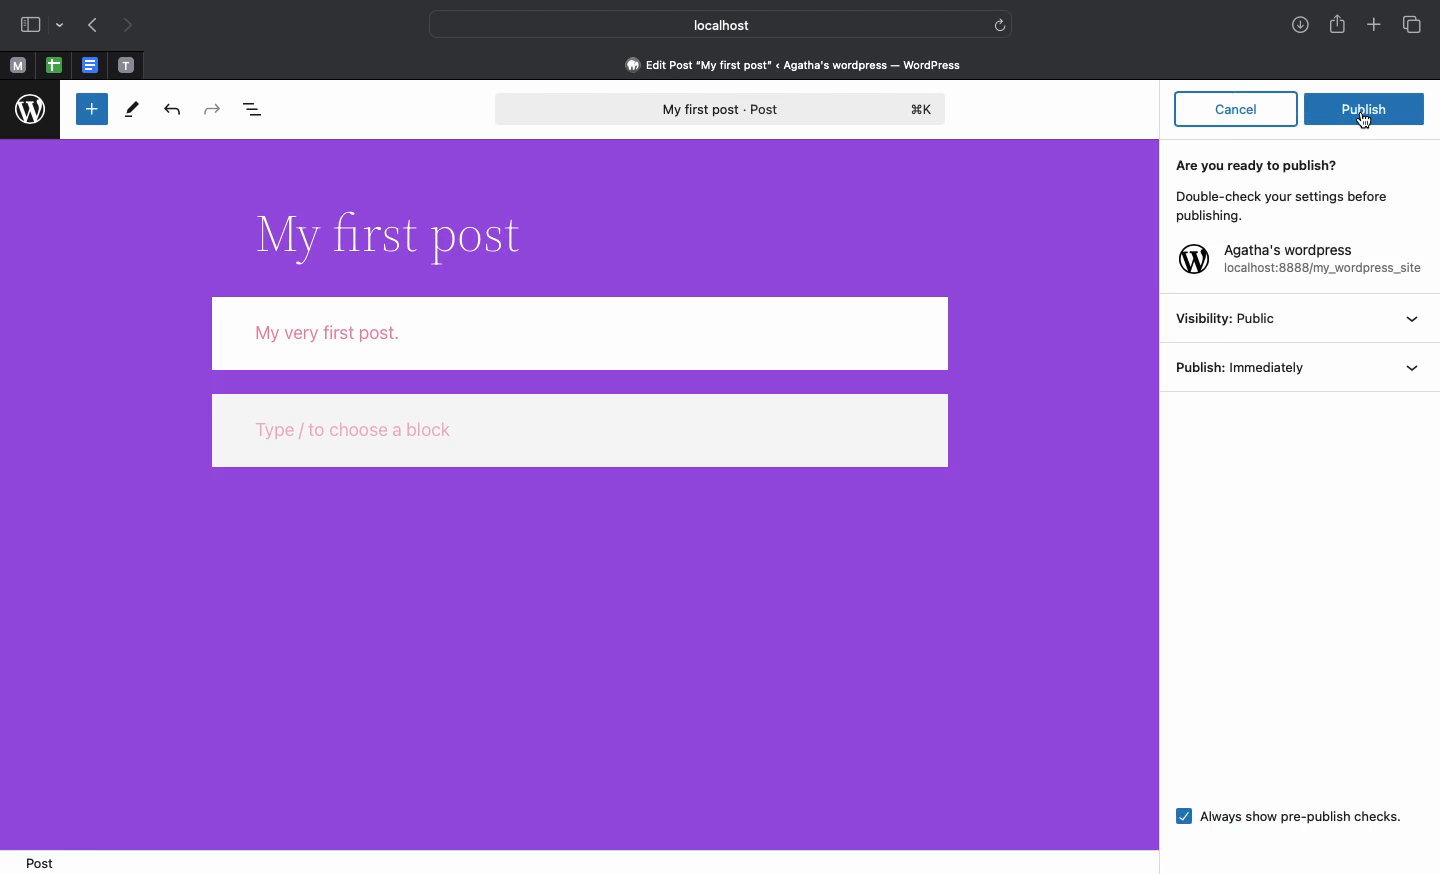 The height and width of the screenshot is (874, 1440). Describe the element at coordinates (1002, 24) in the screenshot. I see `refresh` at that location.